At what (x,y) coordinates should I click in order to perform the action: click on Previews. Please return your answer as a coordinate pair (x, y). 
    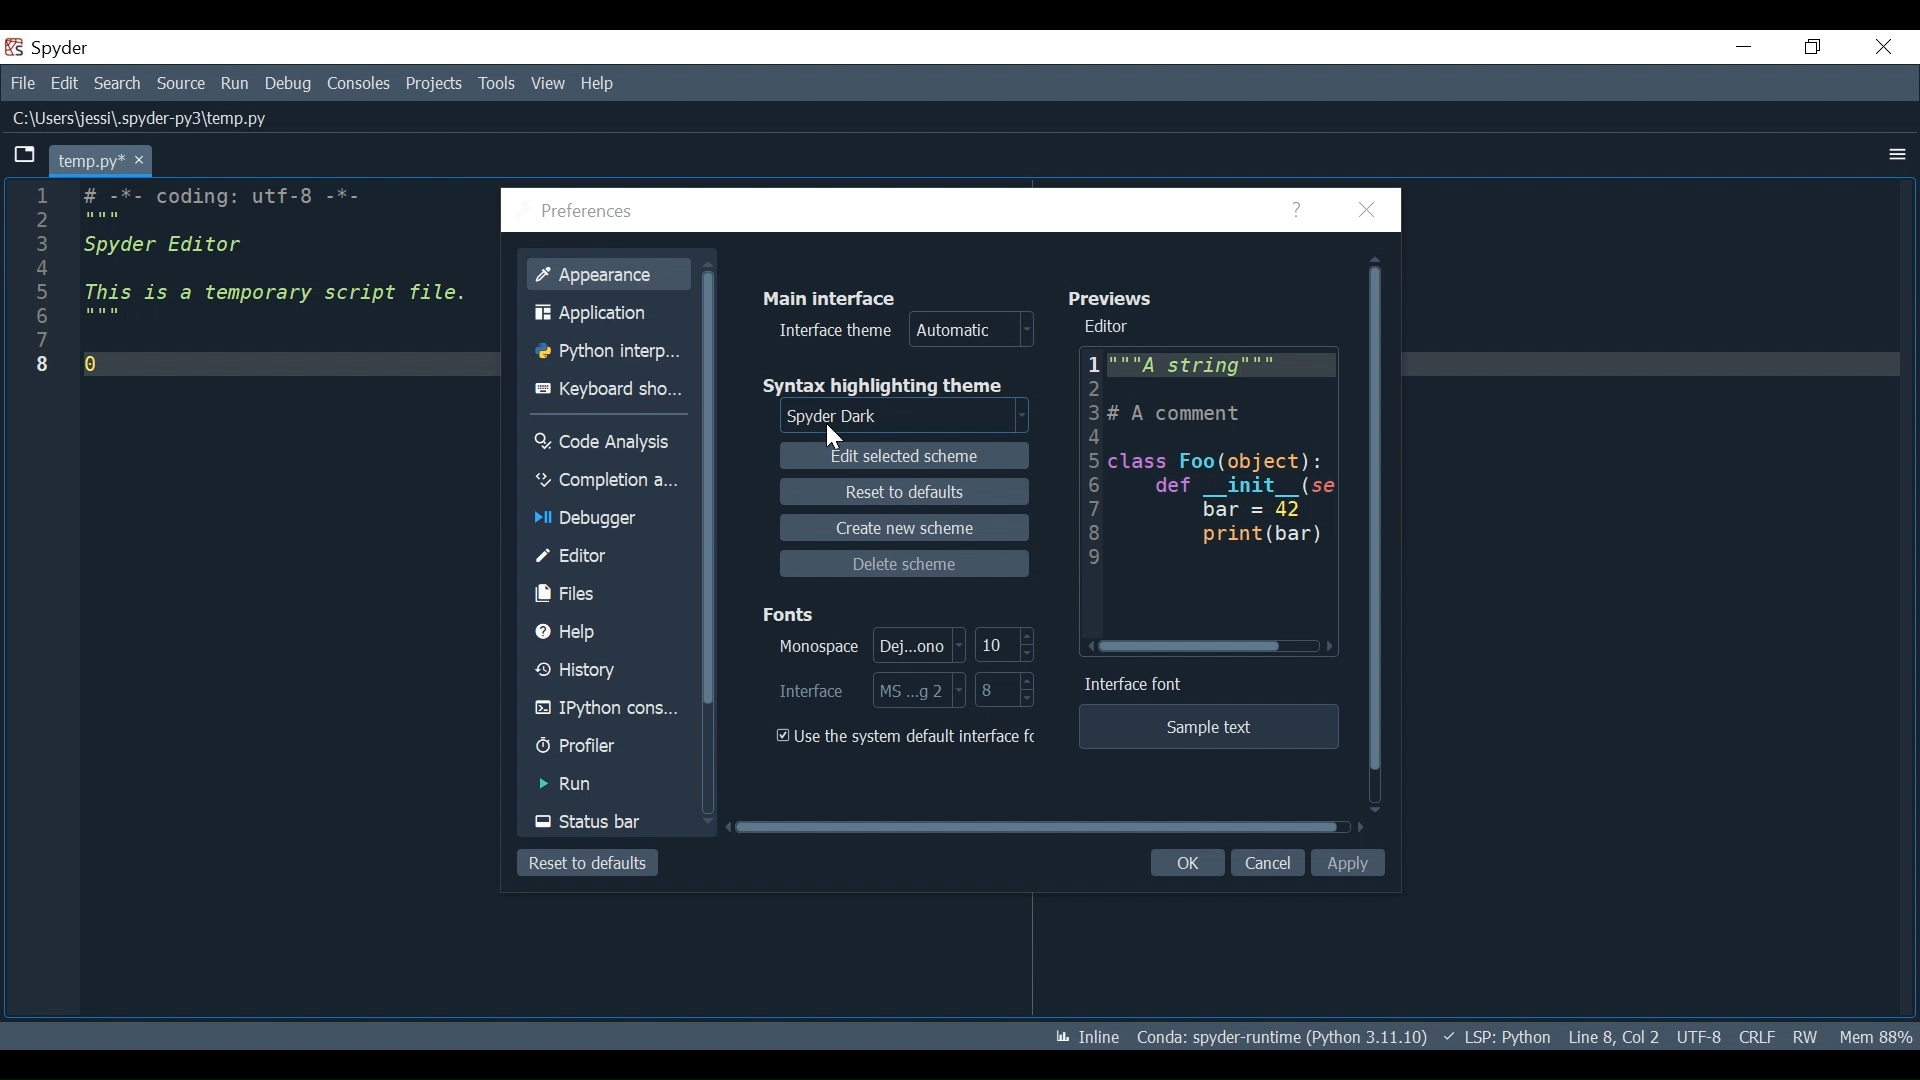
    Looking at the image, I should click on (1111, 298).